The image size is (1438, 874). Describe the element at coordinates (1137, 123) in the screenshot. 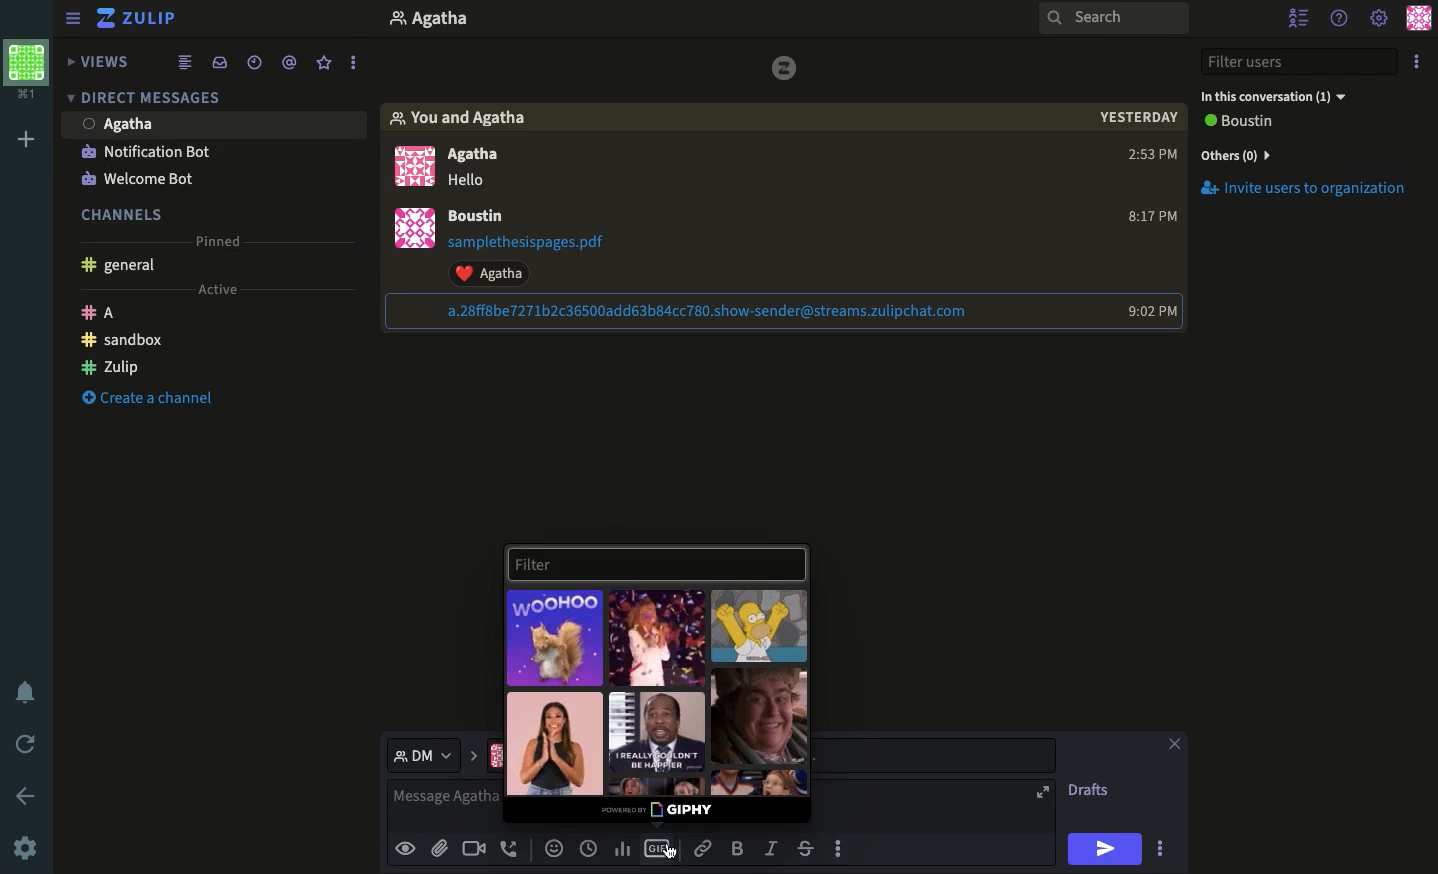

I see `Time` at that location.